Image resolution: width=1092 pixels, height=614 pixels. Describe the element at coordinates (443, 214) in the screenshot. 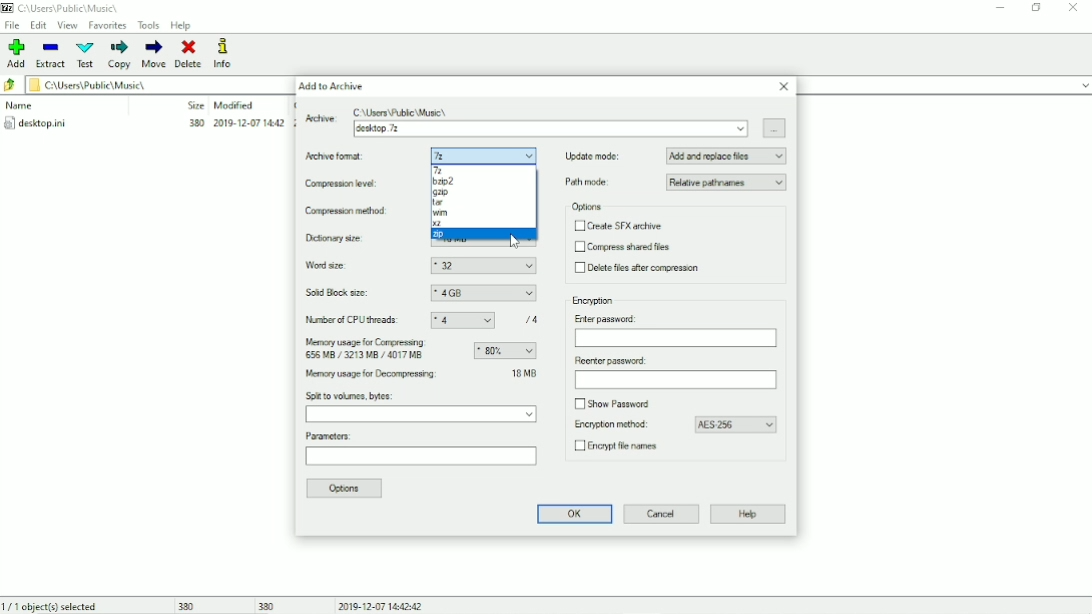

I see `wim` at that location.